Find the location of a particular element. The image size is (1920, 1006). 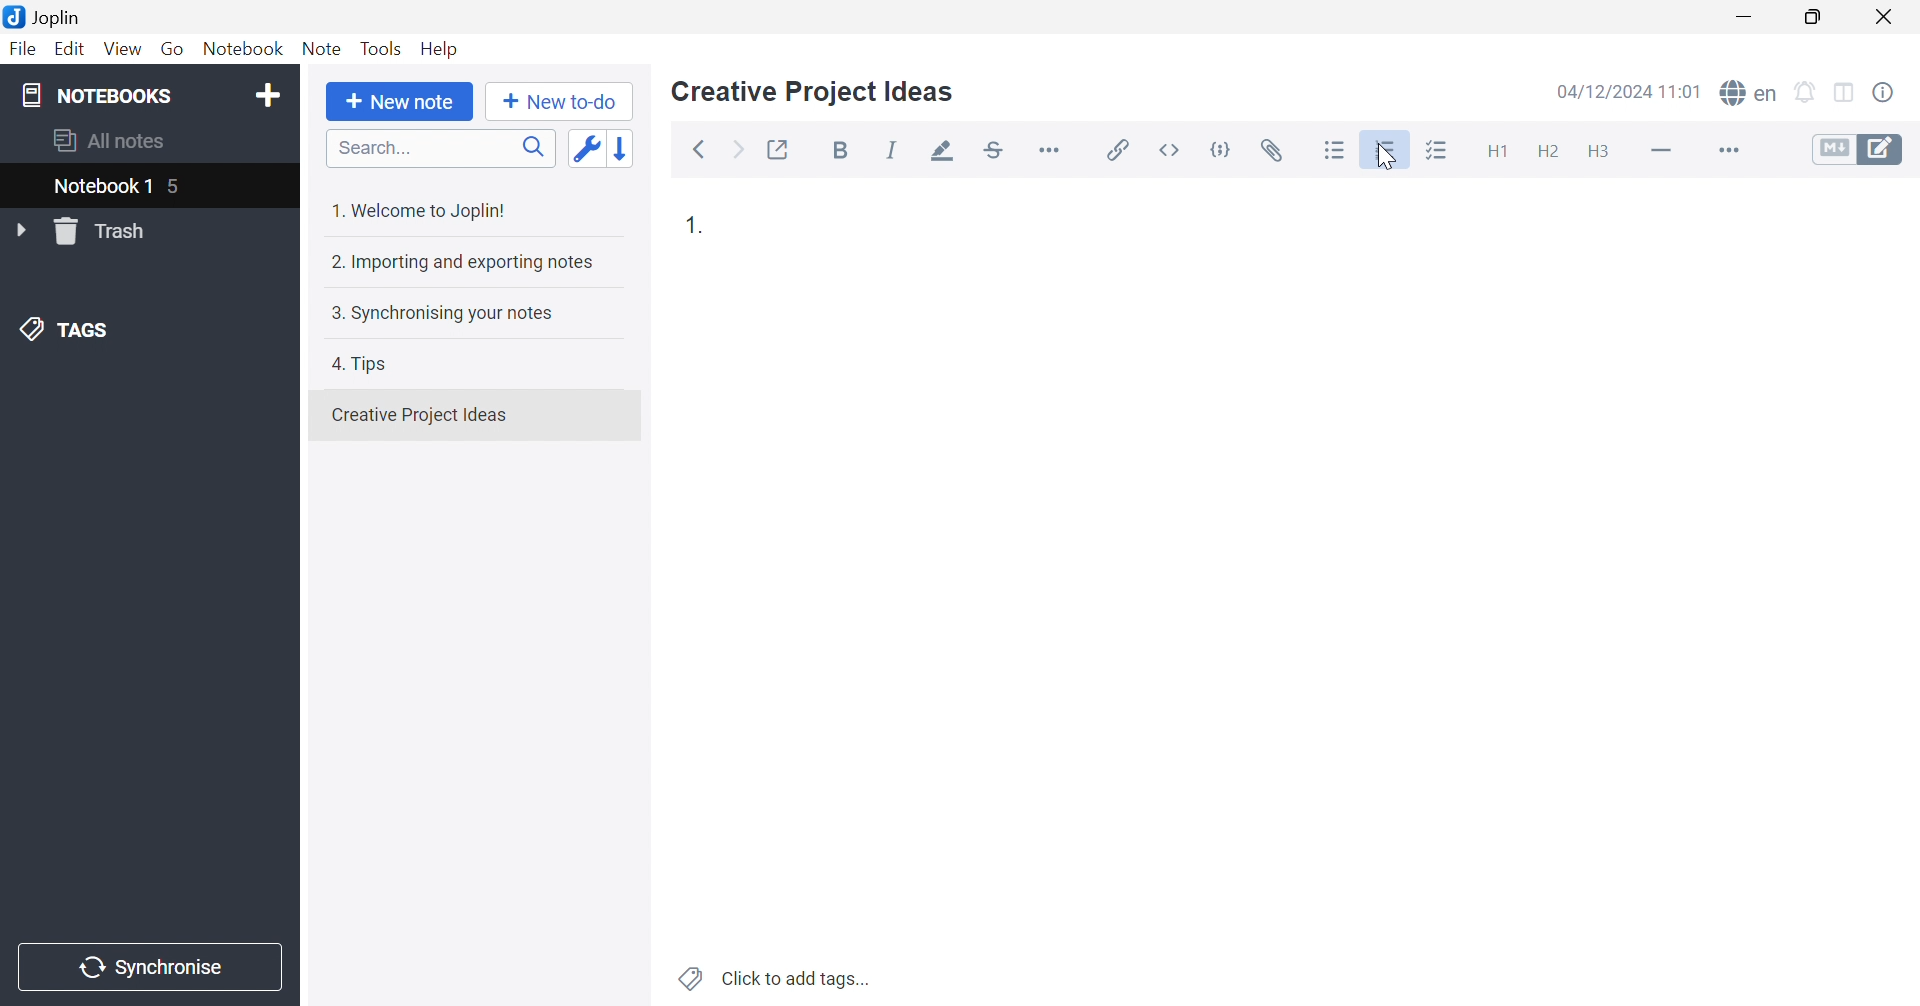

More is located at coordinates (1731, 152).